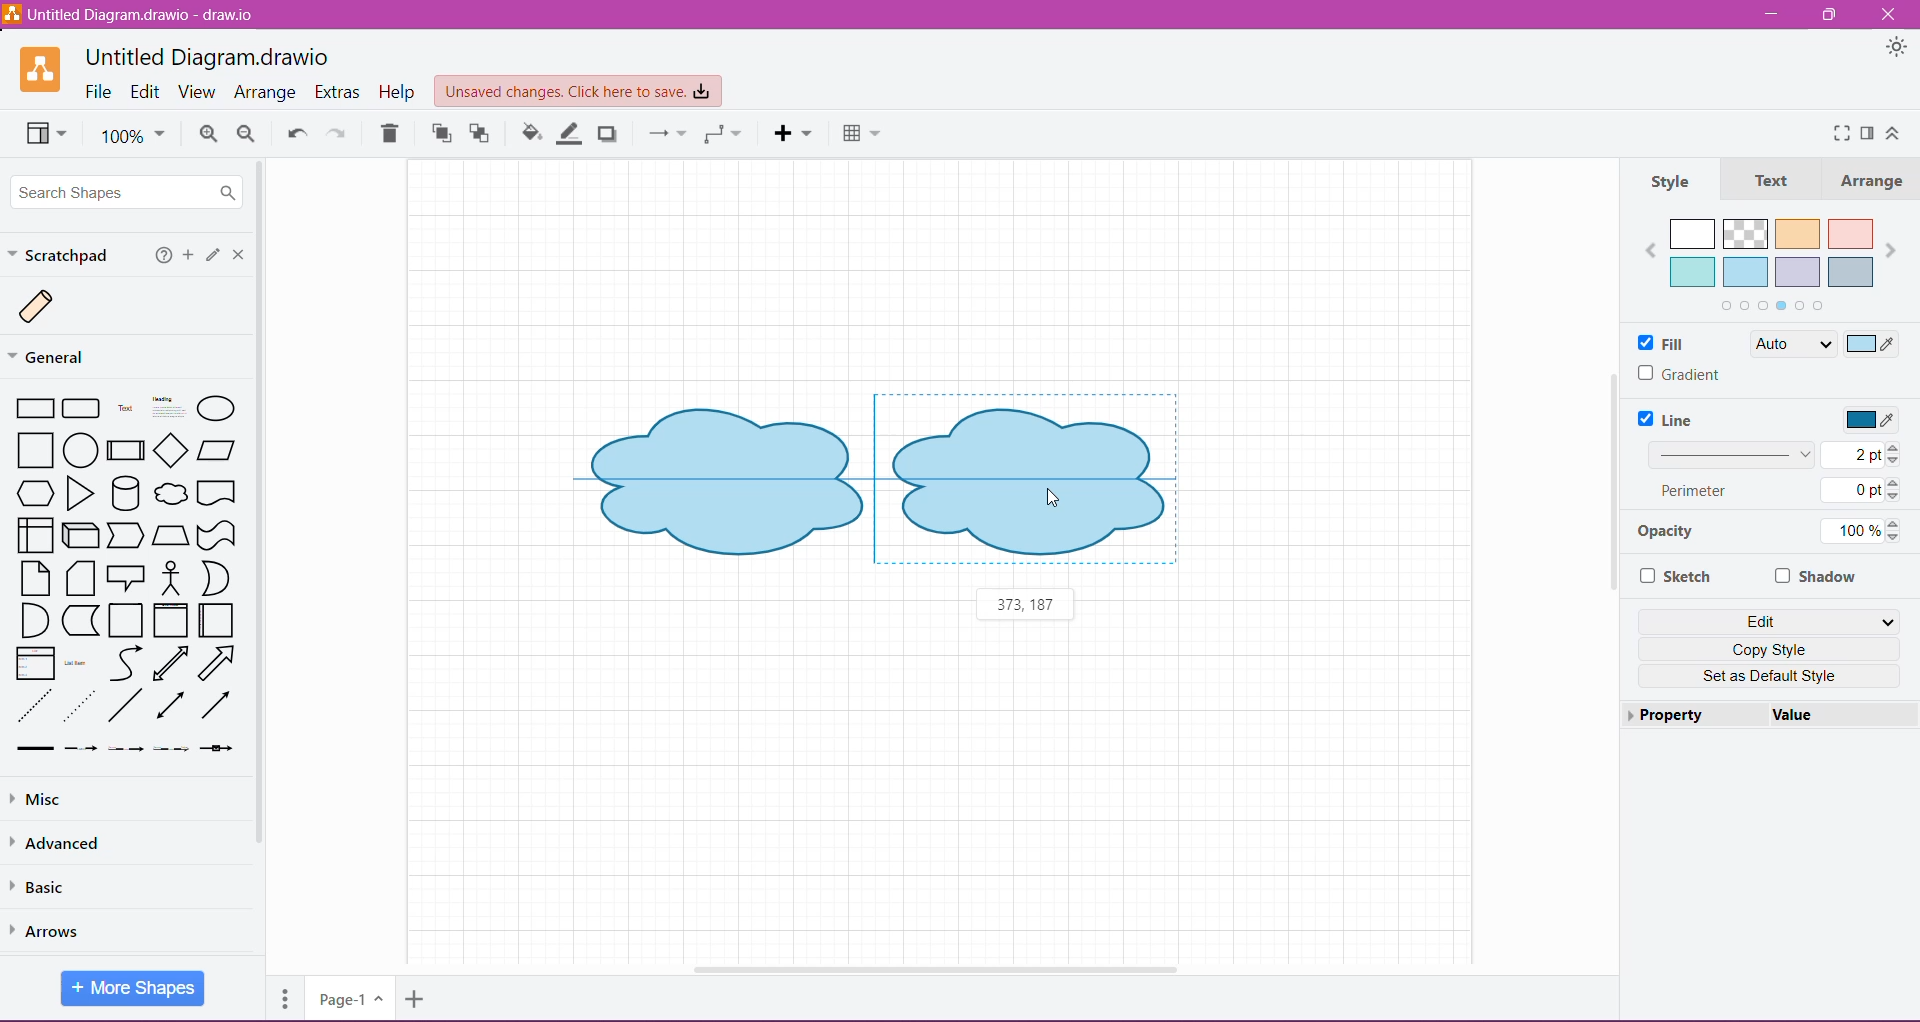 This screenshot has width=1920, height=1022. I want to click on Minimize, so click(1769, 15).